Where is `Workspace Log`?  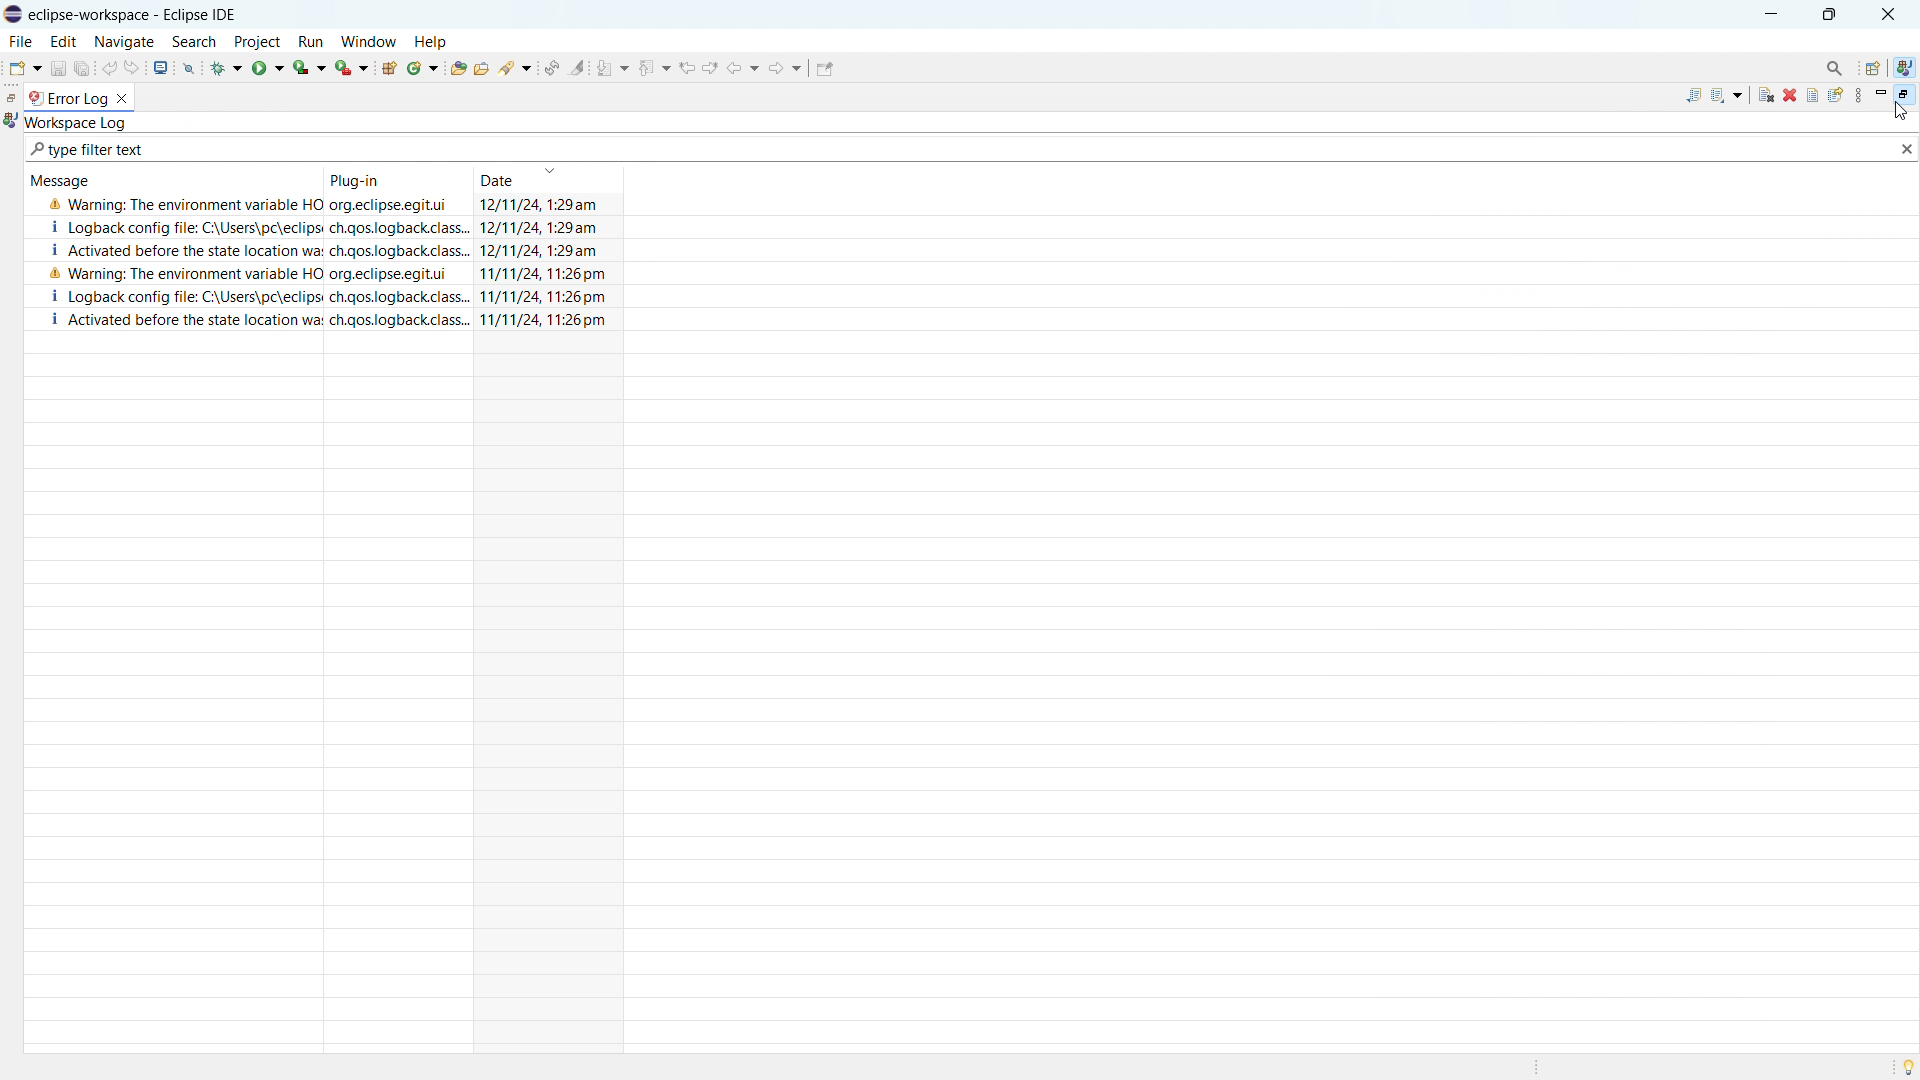
Workspace Log is located at coordinates (82, 122).